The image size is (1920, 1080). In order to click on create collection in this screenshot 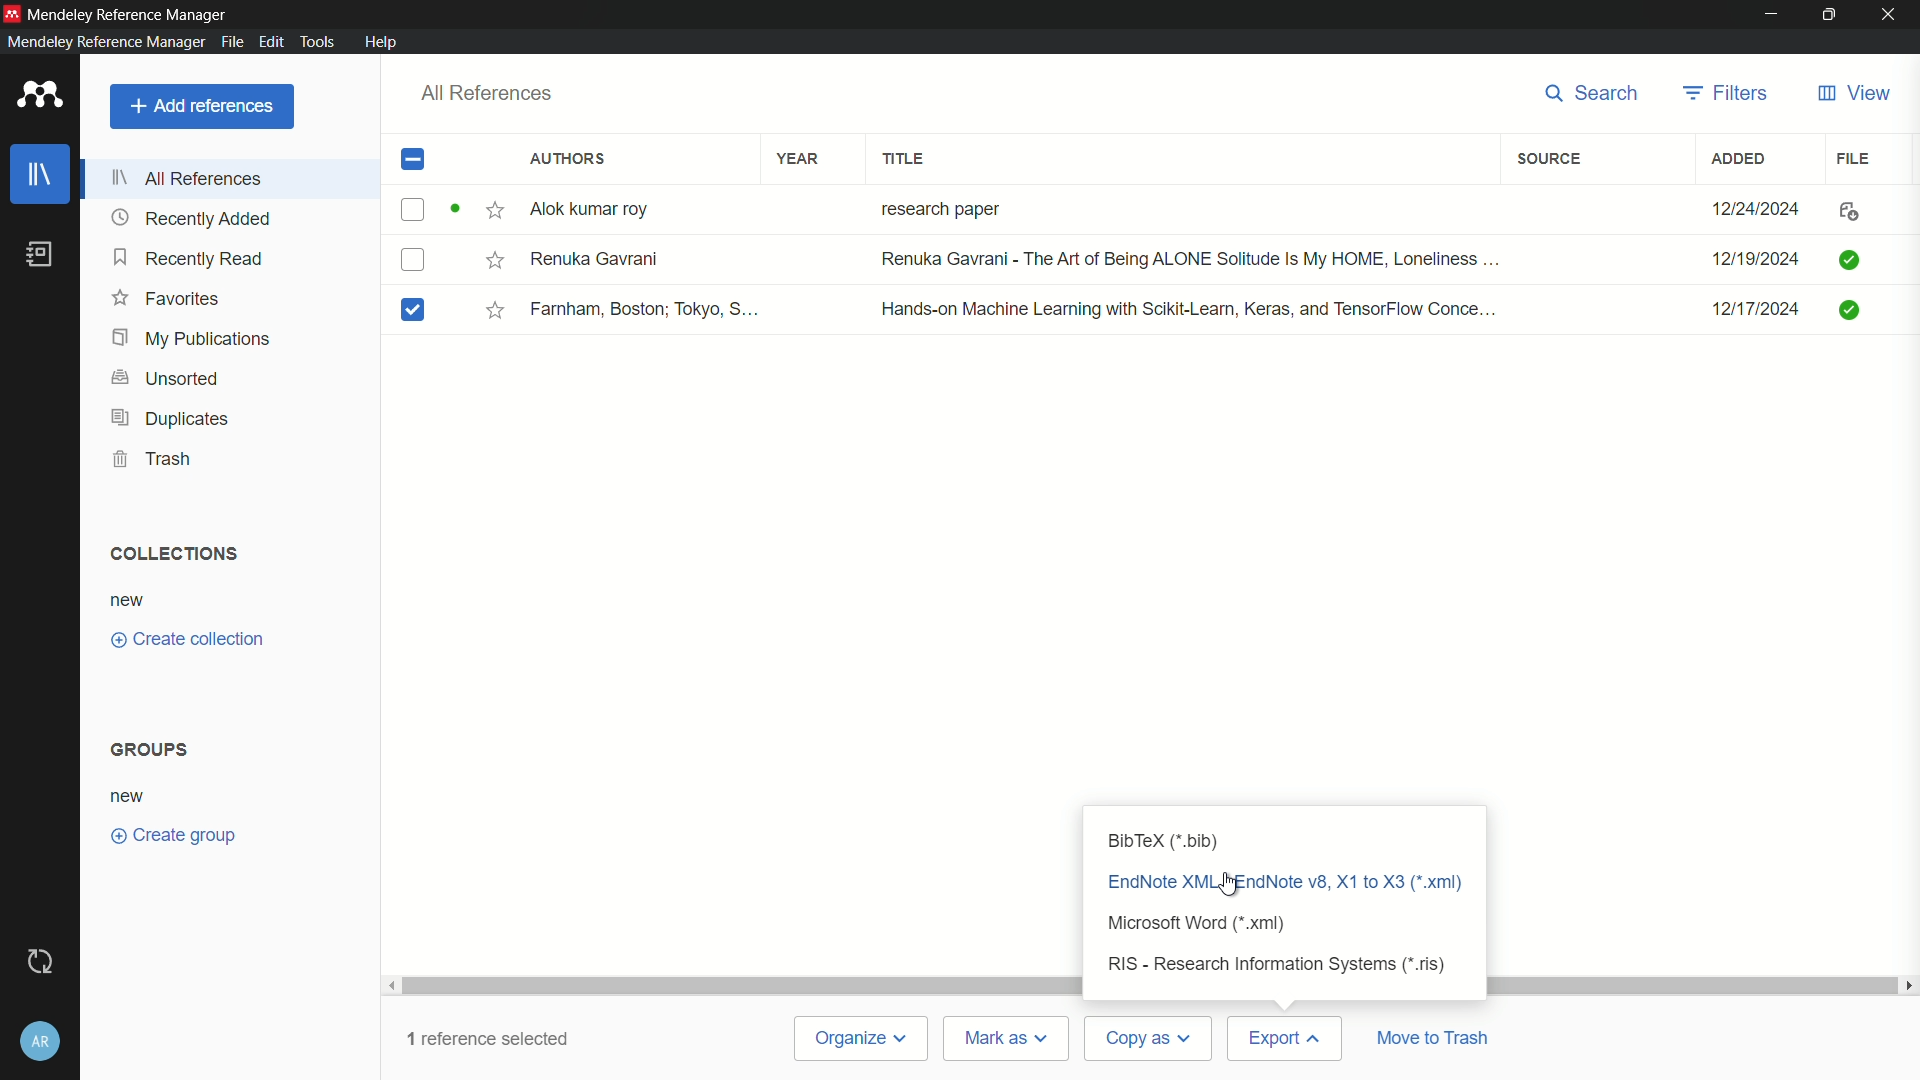, I will do `click(185, 640)`.